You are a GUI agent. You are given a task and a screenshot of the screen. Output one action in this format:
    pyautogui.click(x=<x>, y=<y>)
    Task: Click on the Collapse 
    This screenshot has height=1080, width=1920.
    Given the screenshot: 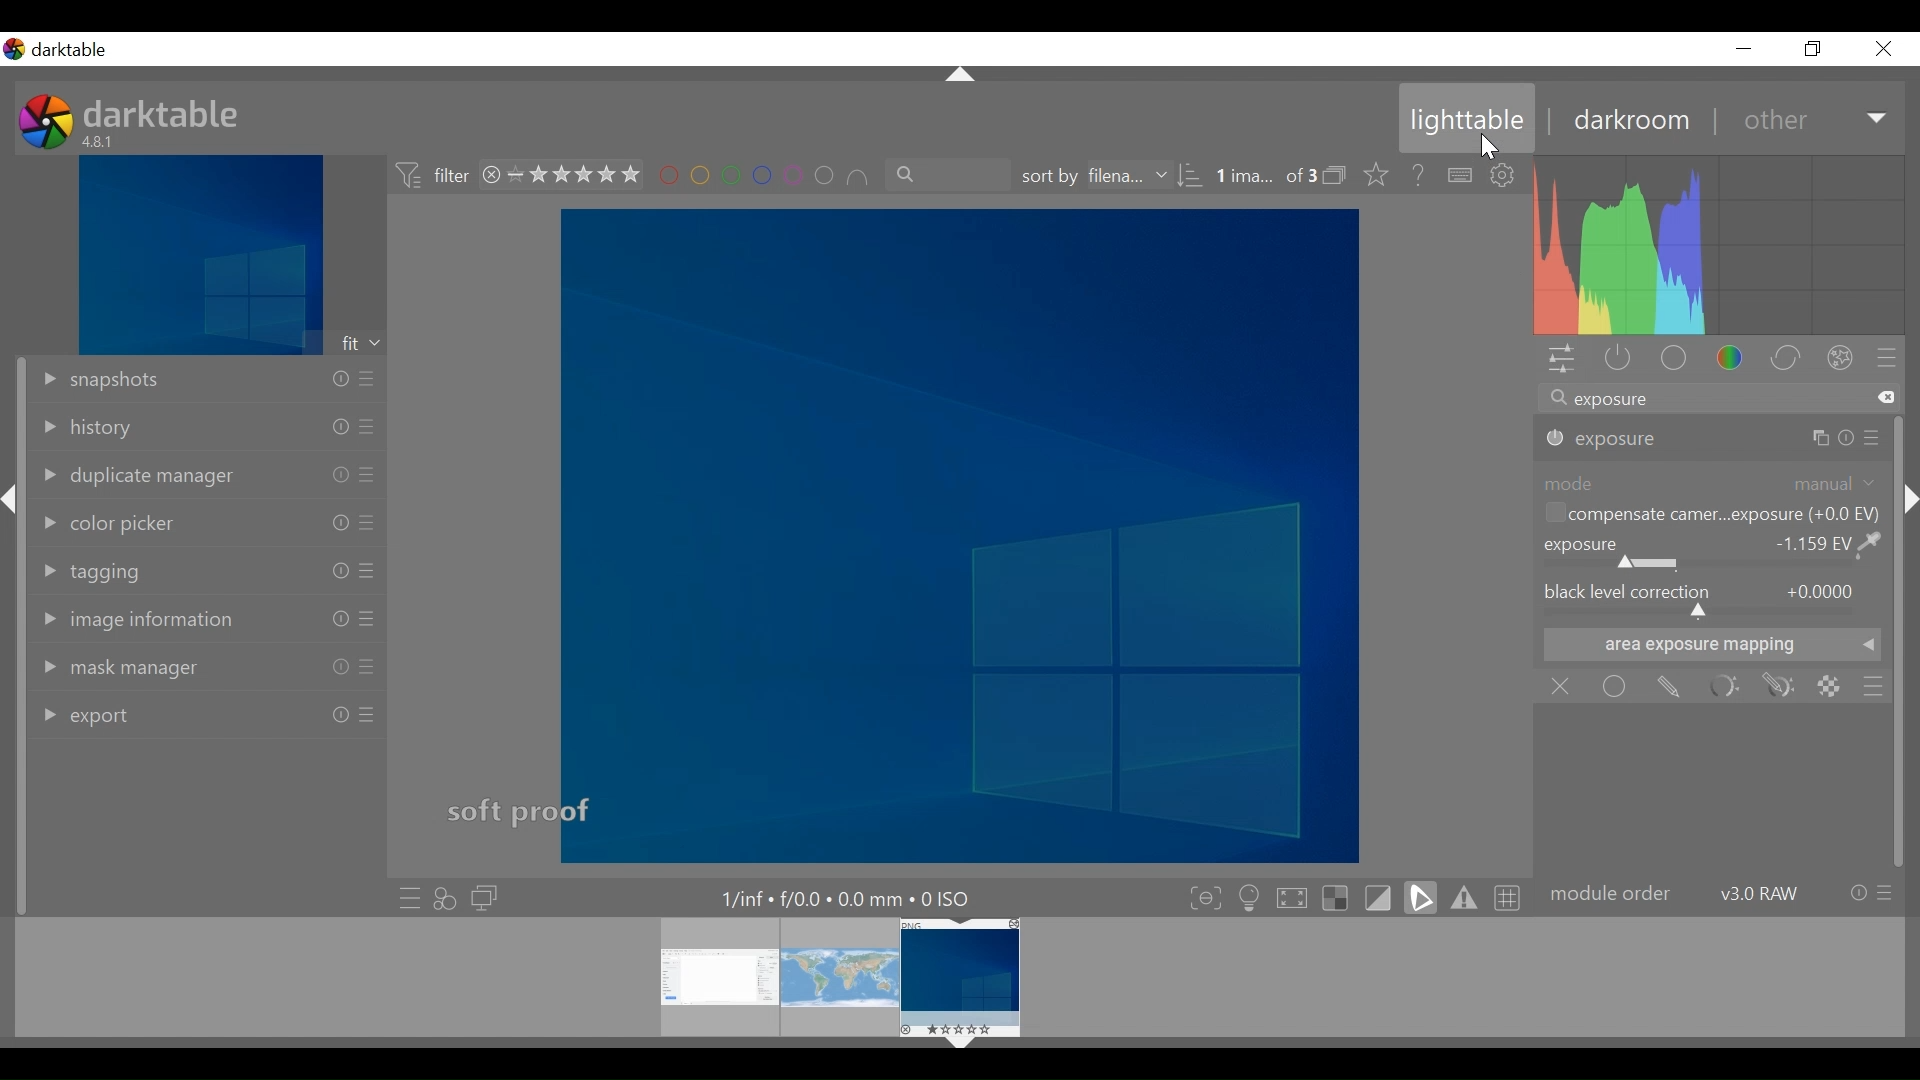 What is the action you would take?
    pyautogui.click(x=960, y=1045)
    